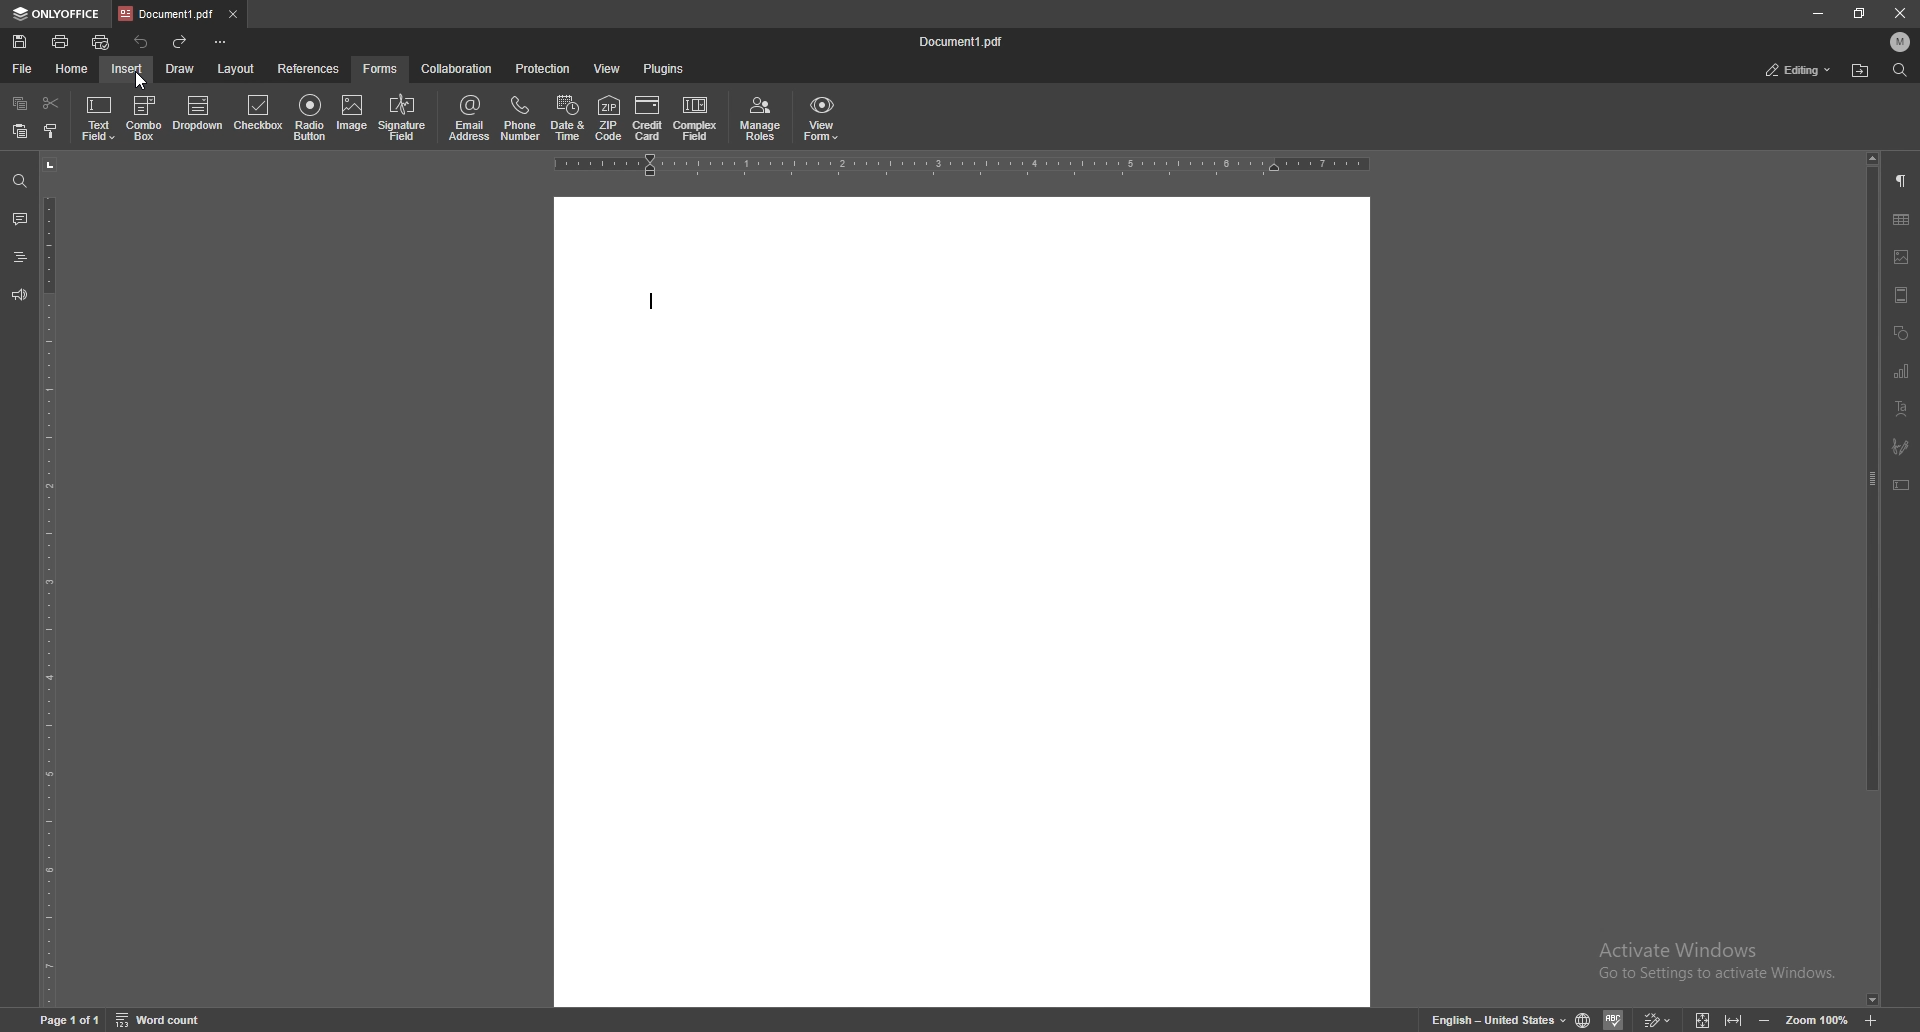  What do you see at coordinates (469, 120) in the screenshot?
I see `email address` at bounding box center [469, 120].